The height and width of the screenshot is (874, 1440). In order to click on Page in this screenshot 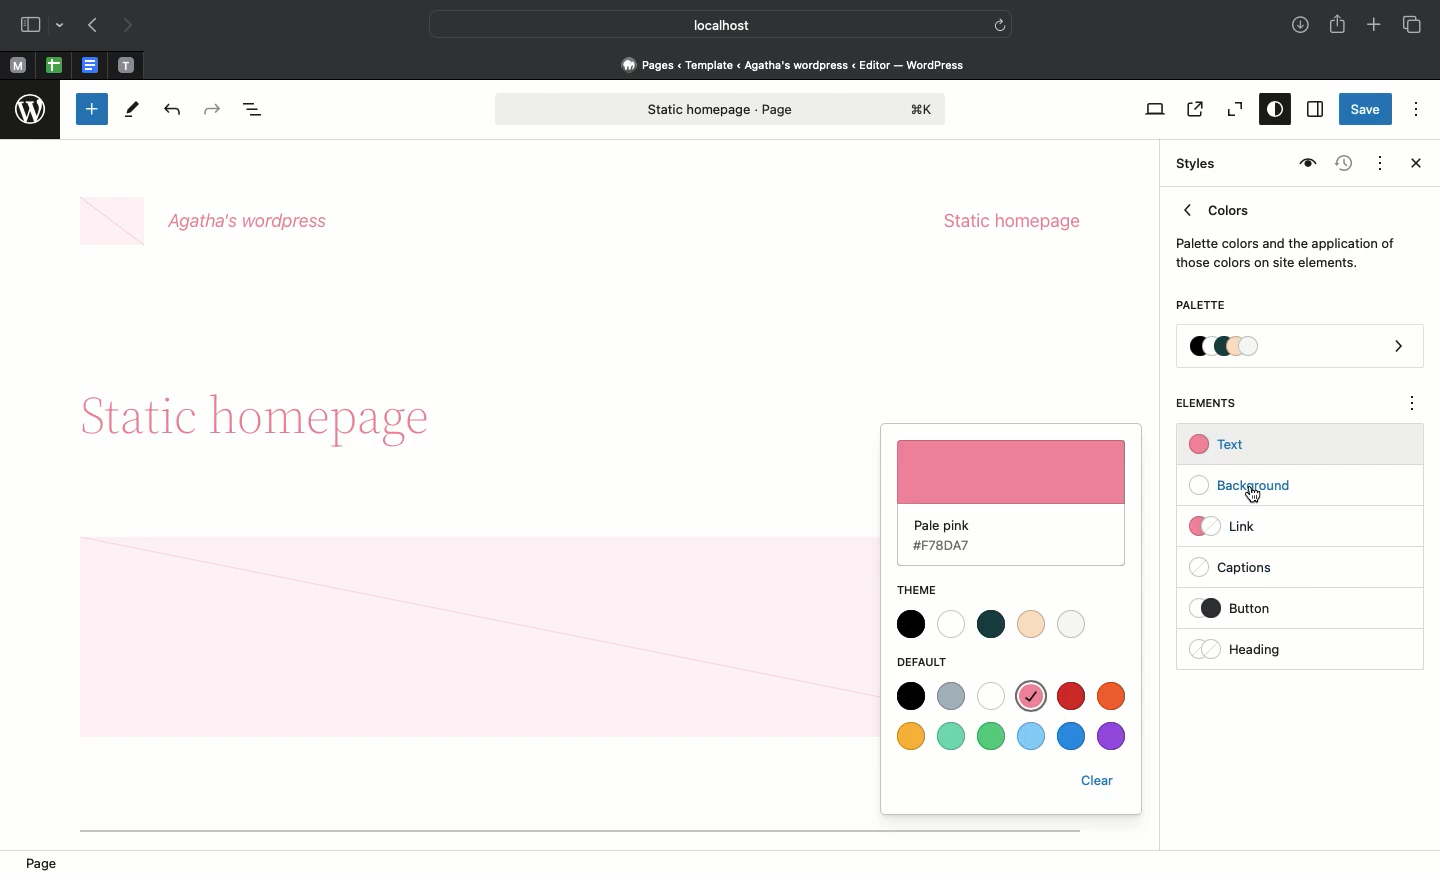, I will do `click(48, 862)`.